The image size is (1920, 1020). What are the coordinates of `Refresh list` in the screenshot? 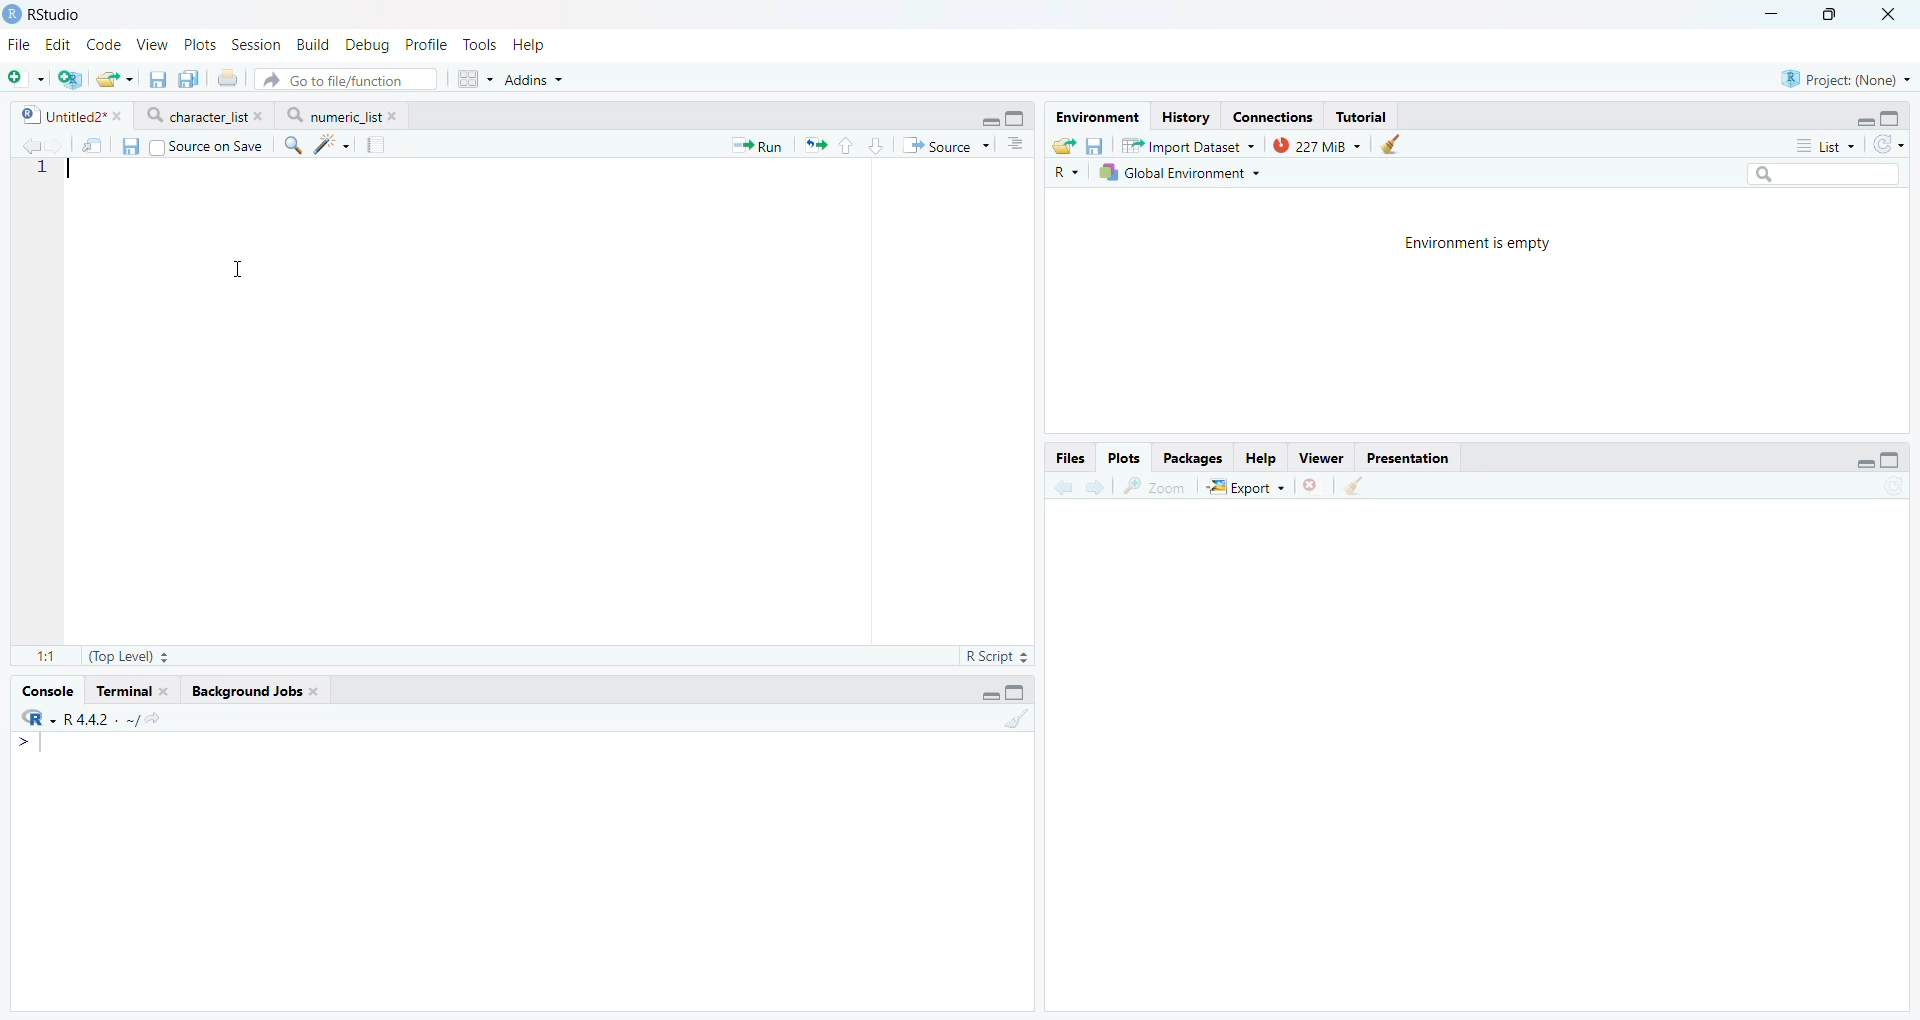 It's located at (1888, 144).